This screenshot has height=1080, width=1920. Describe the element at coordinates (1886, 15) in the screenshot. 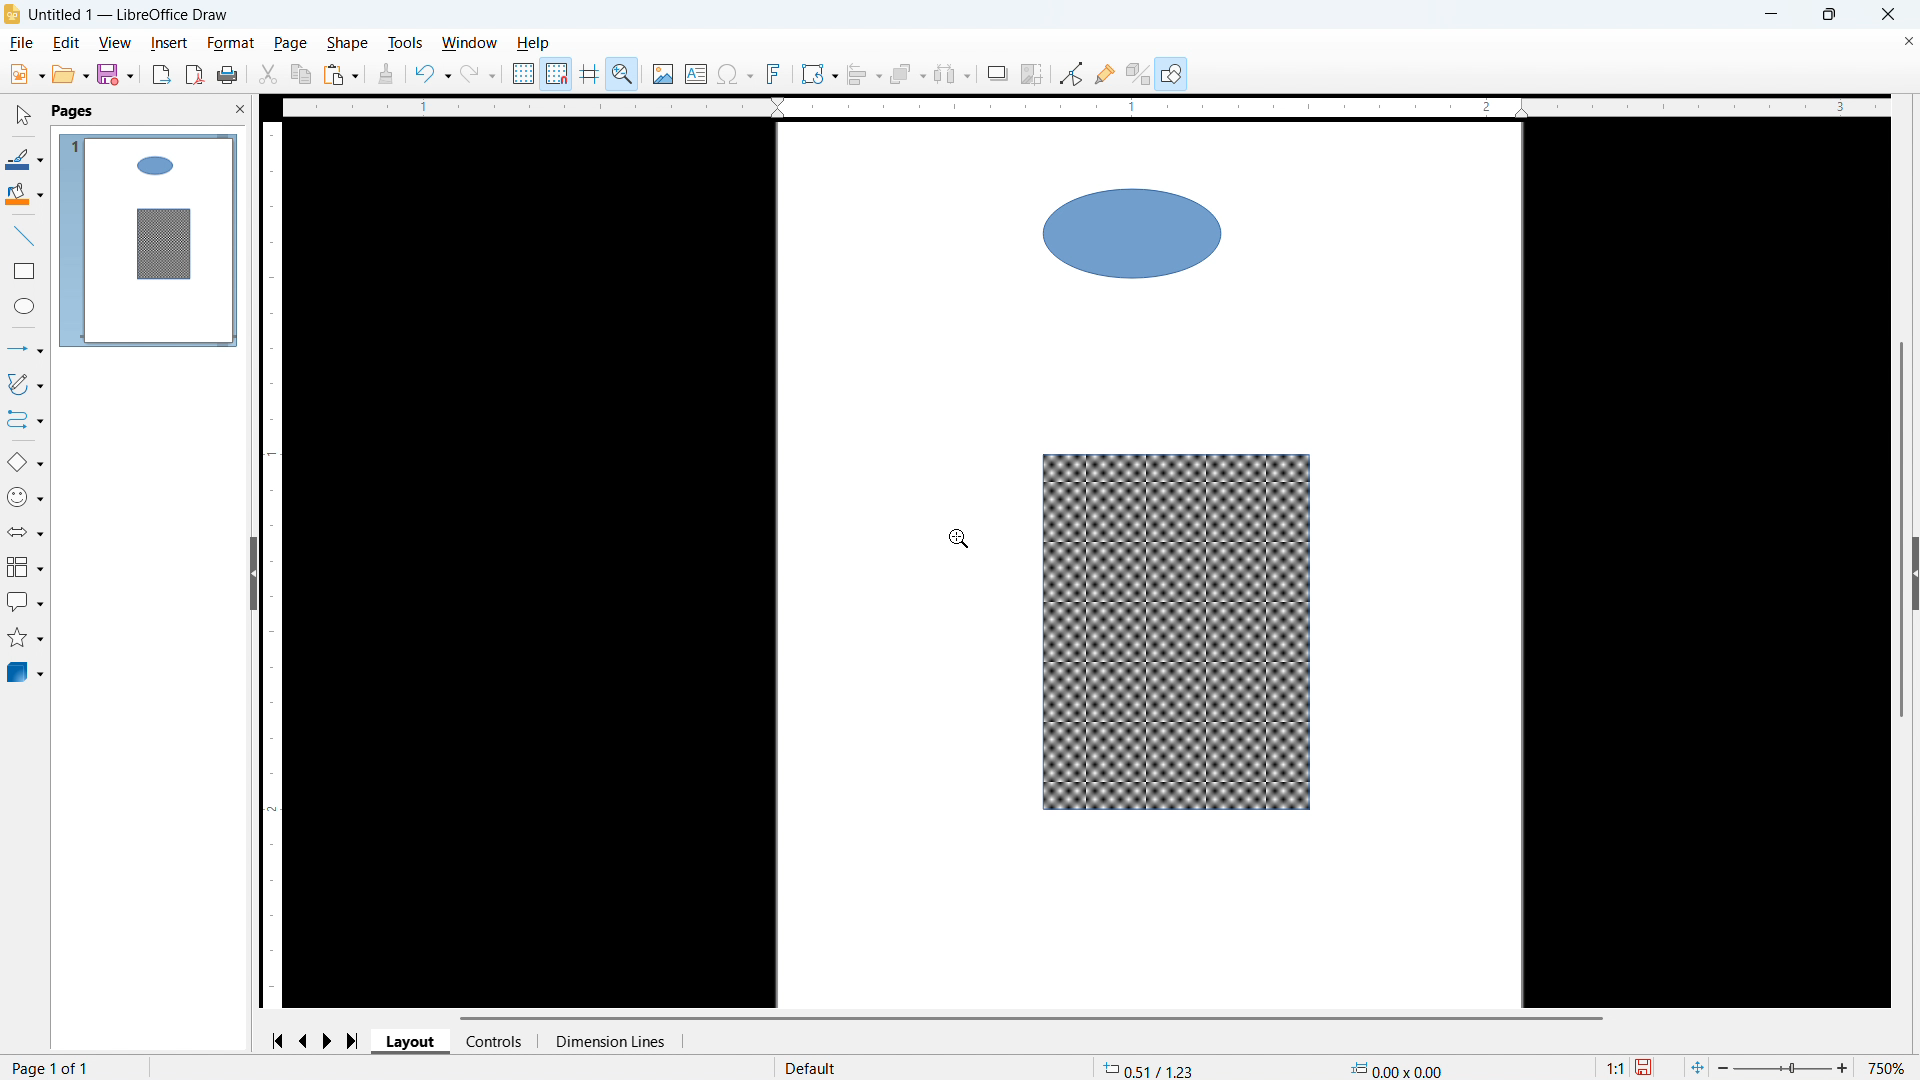

I see `close ` at that location.